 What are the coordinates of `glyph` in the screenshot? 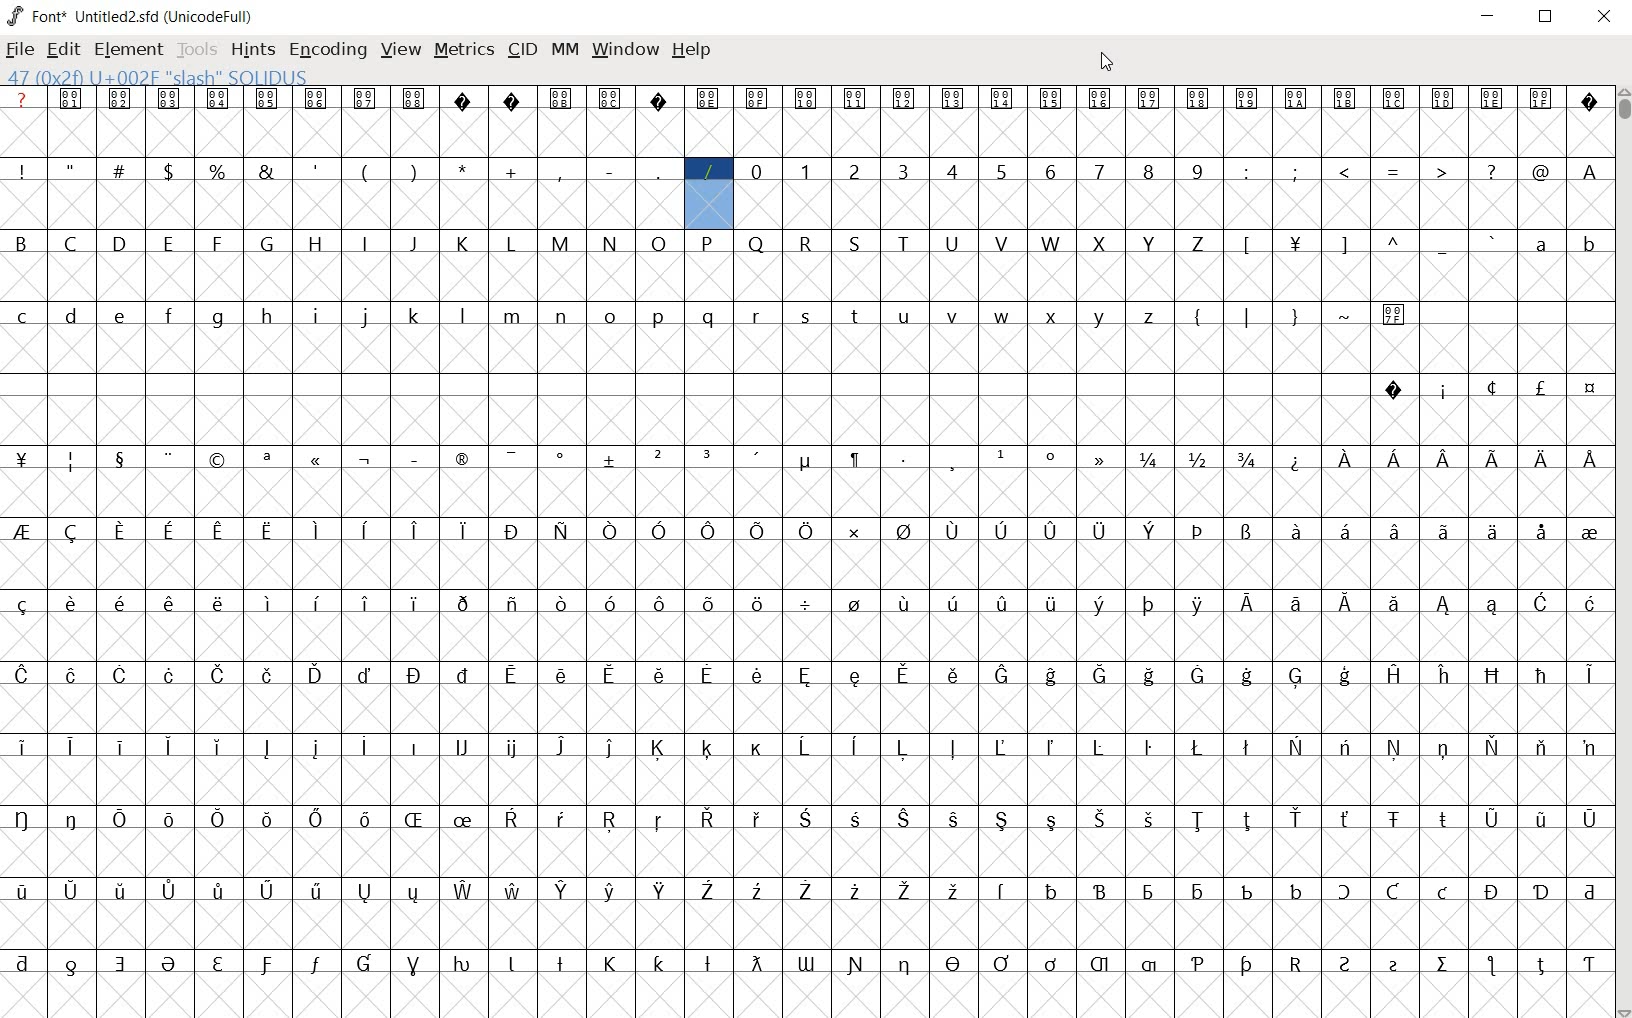 It's located at (510, 964).